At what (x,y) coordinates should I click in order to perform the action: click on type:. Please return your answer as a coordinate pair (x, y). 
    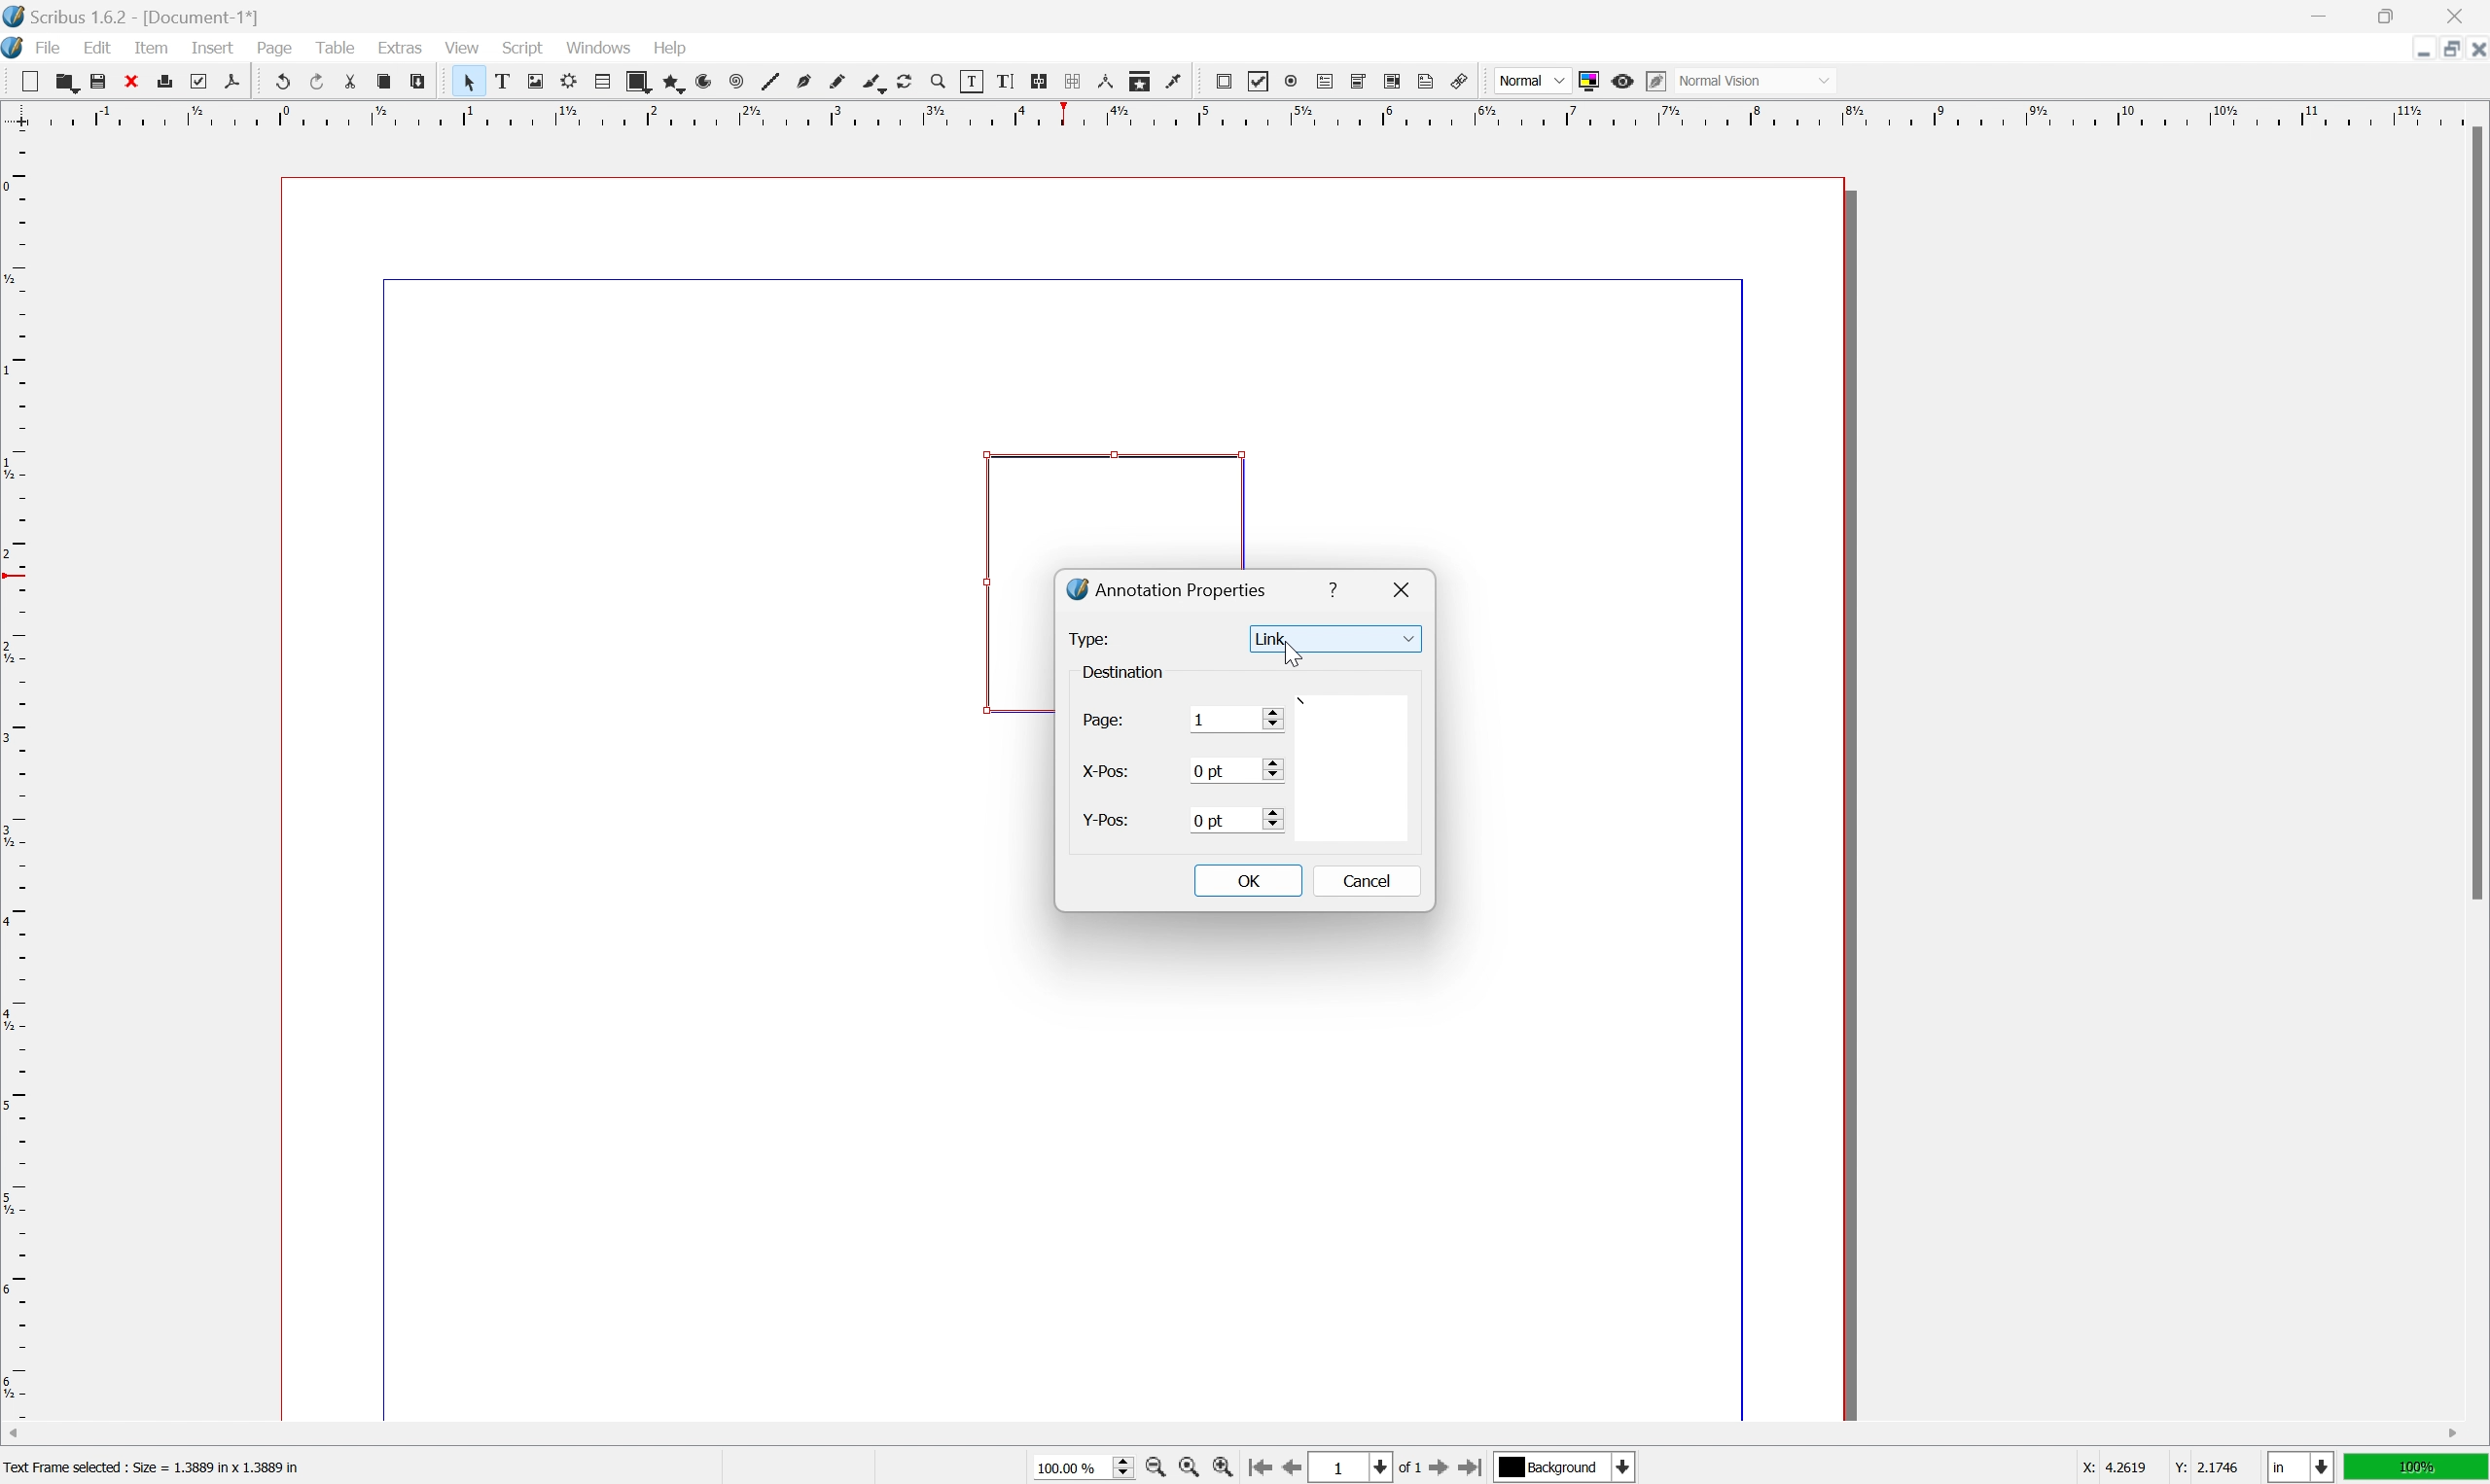
    Looking at the image, I should click on (1093, 640).